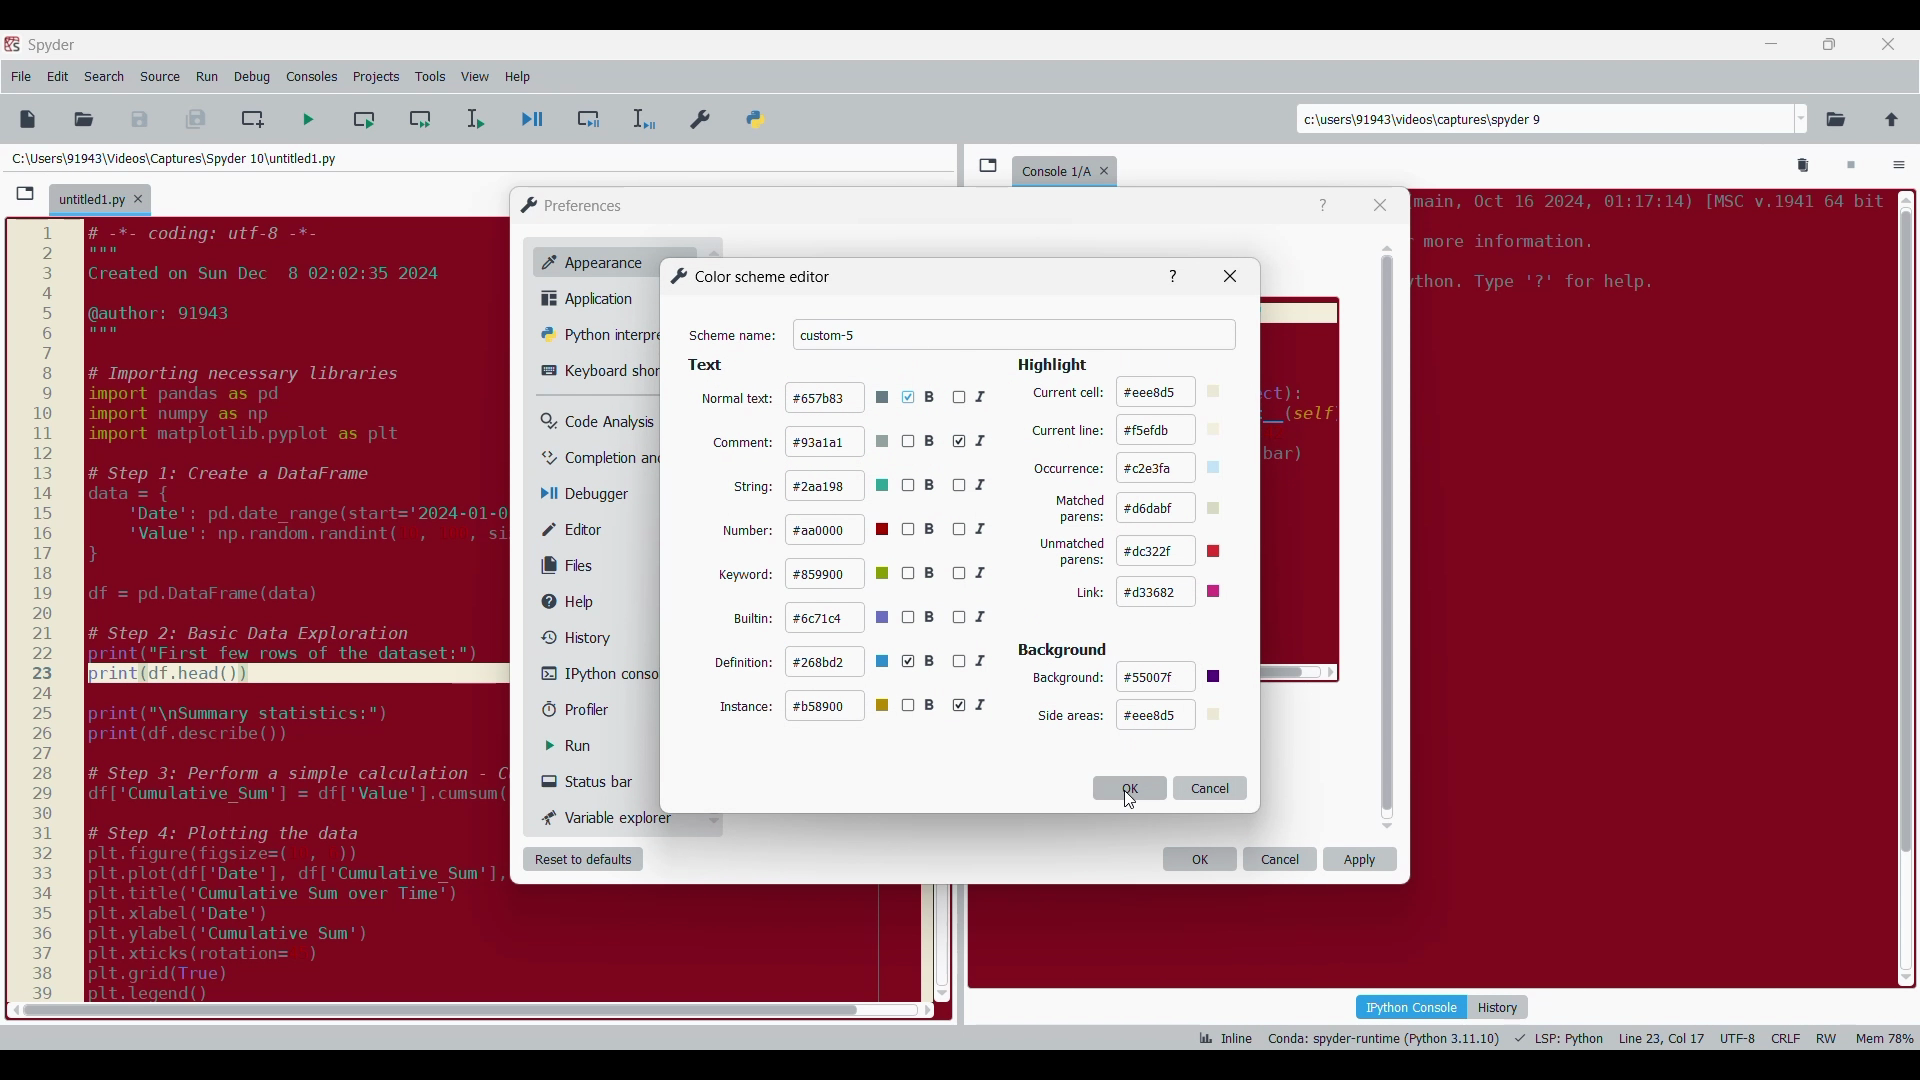  I want to click on #6c71c4, so click(839, 618).